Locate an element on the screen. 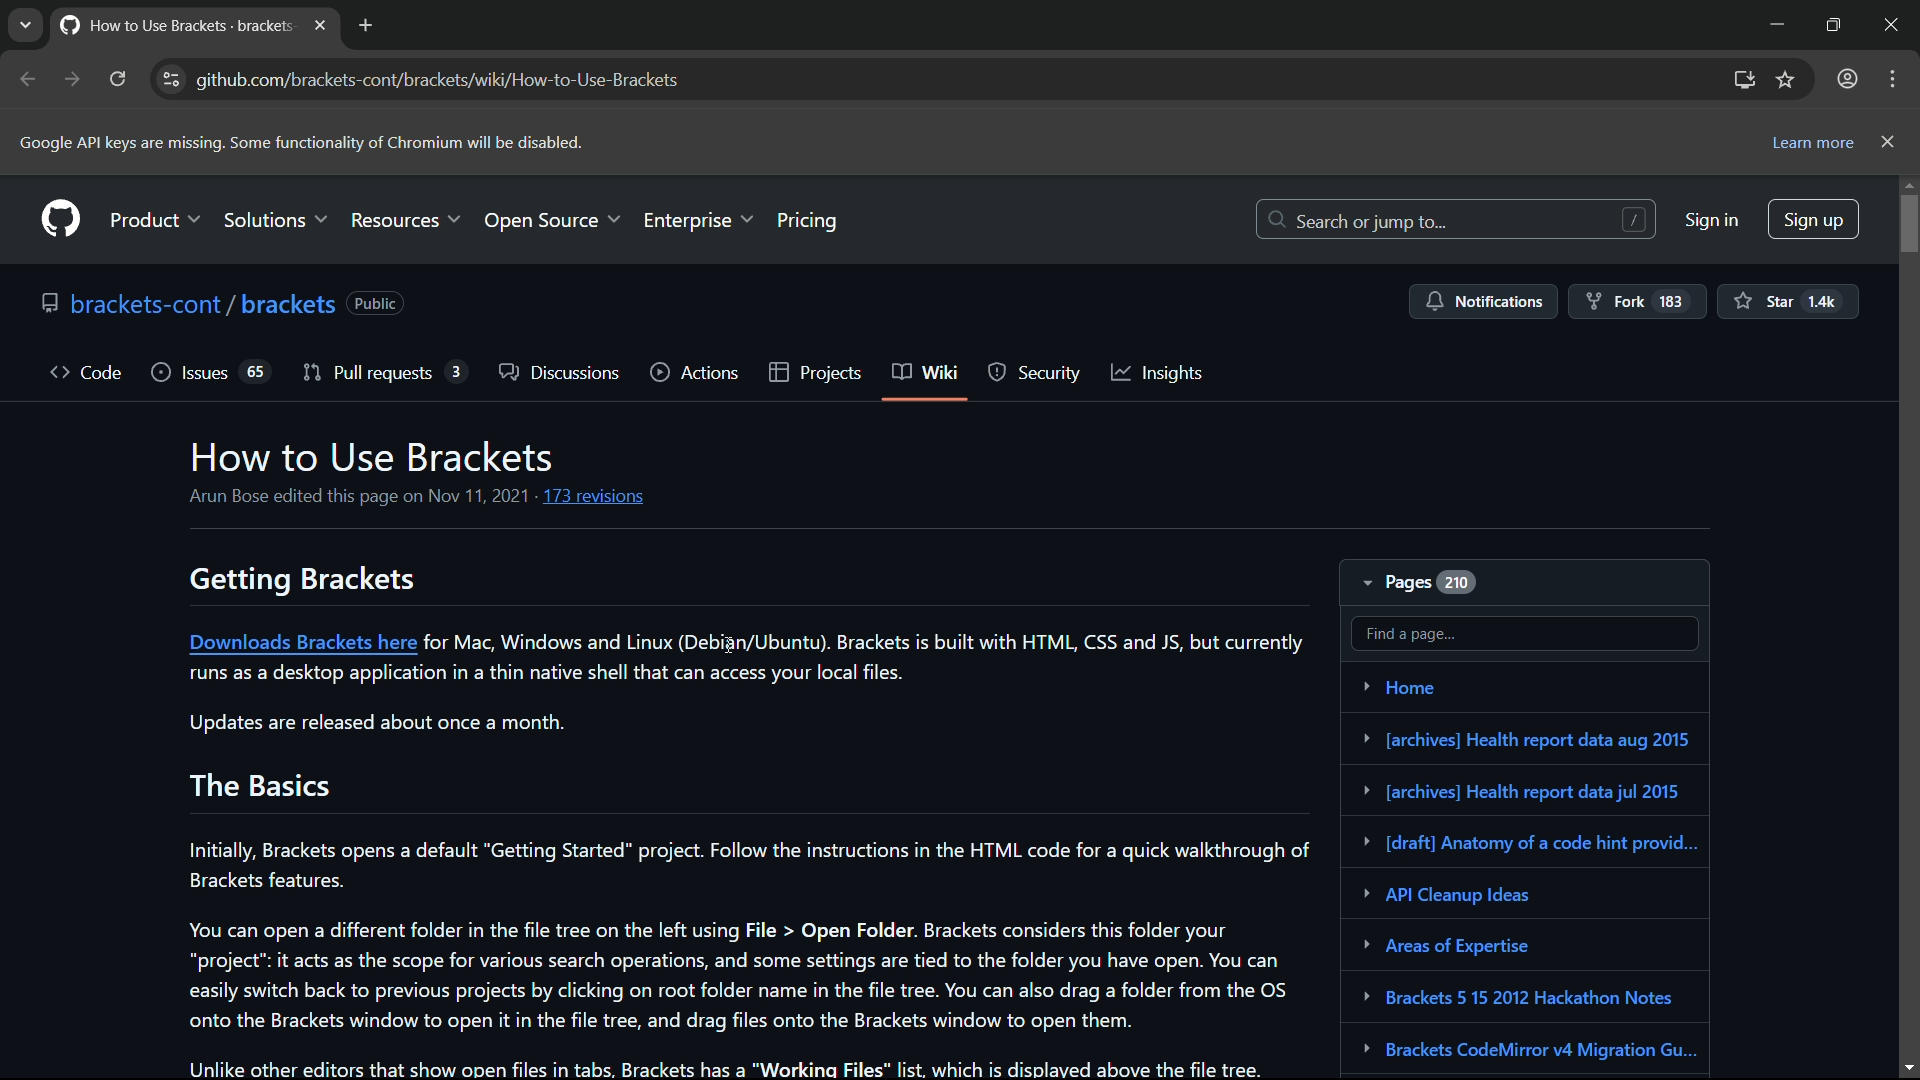  insights is located at coordinates (1162, 375).